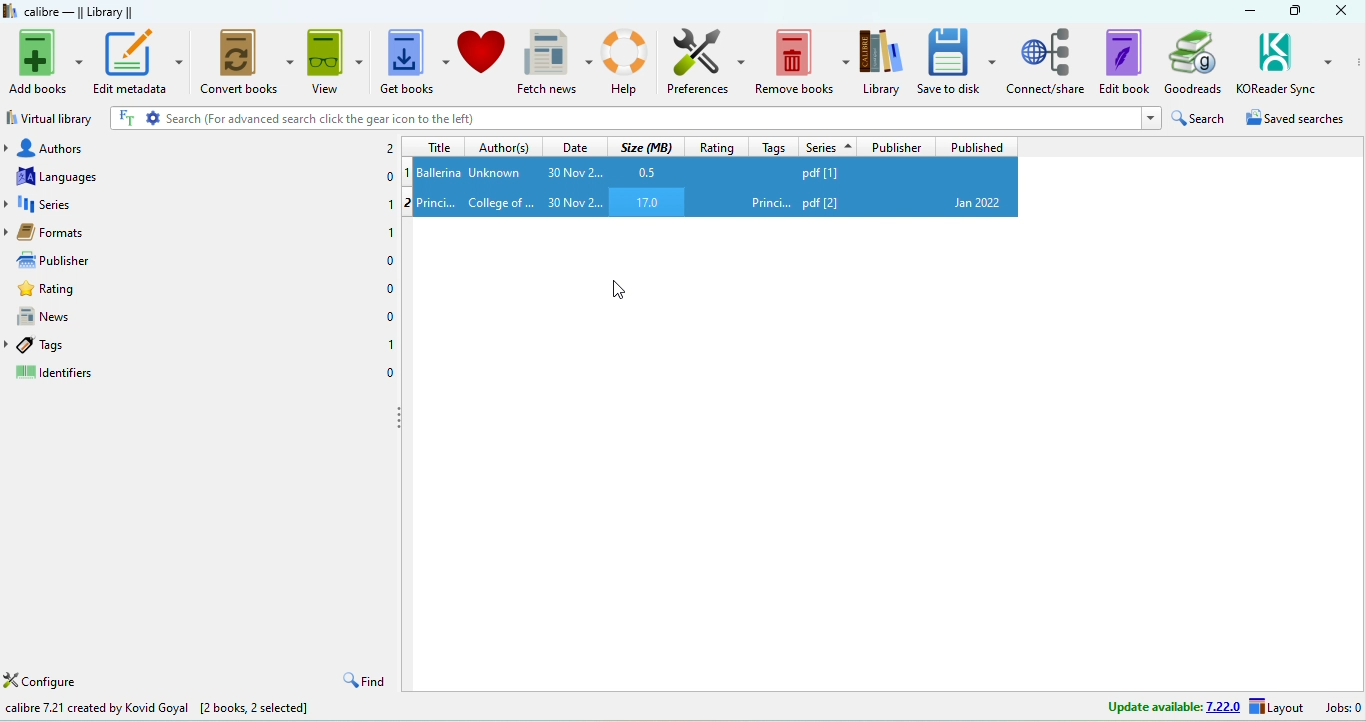 This screenshot has width=1366, height=722. What do you see at coordinates (574, 172) in the screenshot?
I see `30 nov 2...` at bounding box center [574, 172].